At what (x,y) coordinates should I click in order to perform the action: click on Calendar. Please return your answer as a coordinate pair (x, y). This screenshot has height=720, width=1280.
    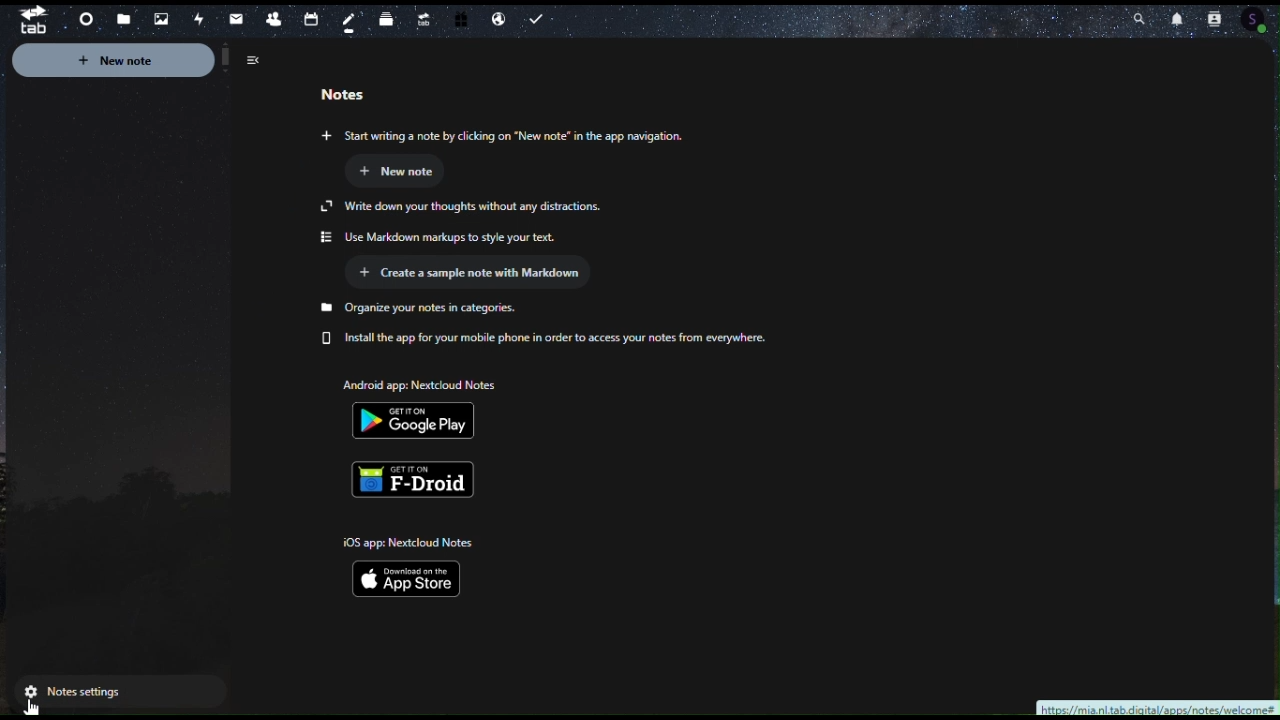
    Looking at the image, I should click on (309, 17).